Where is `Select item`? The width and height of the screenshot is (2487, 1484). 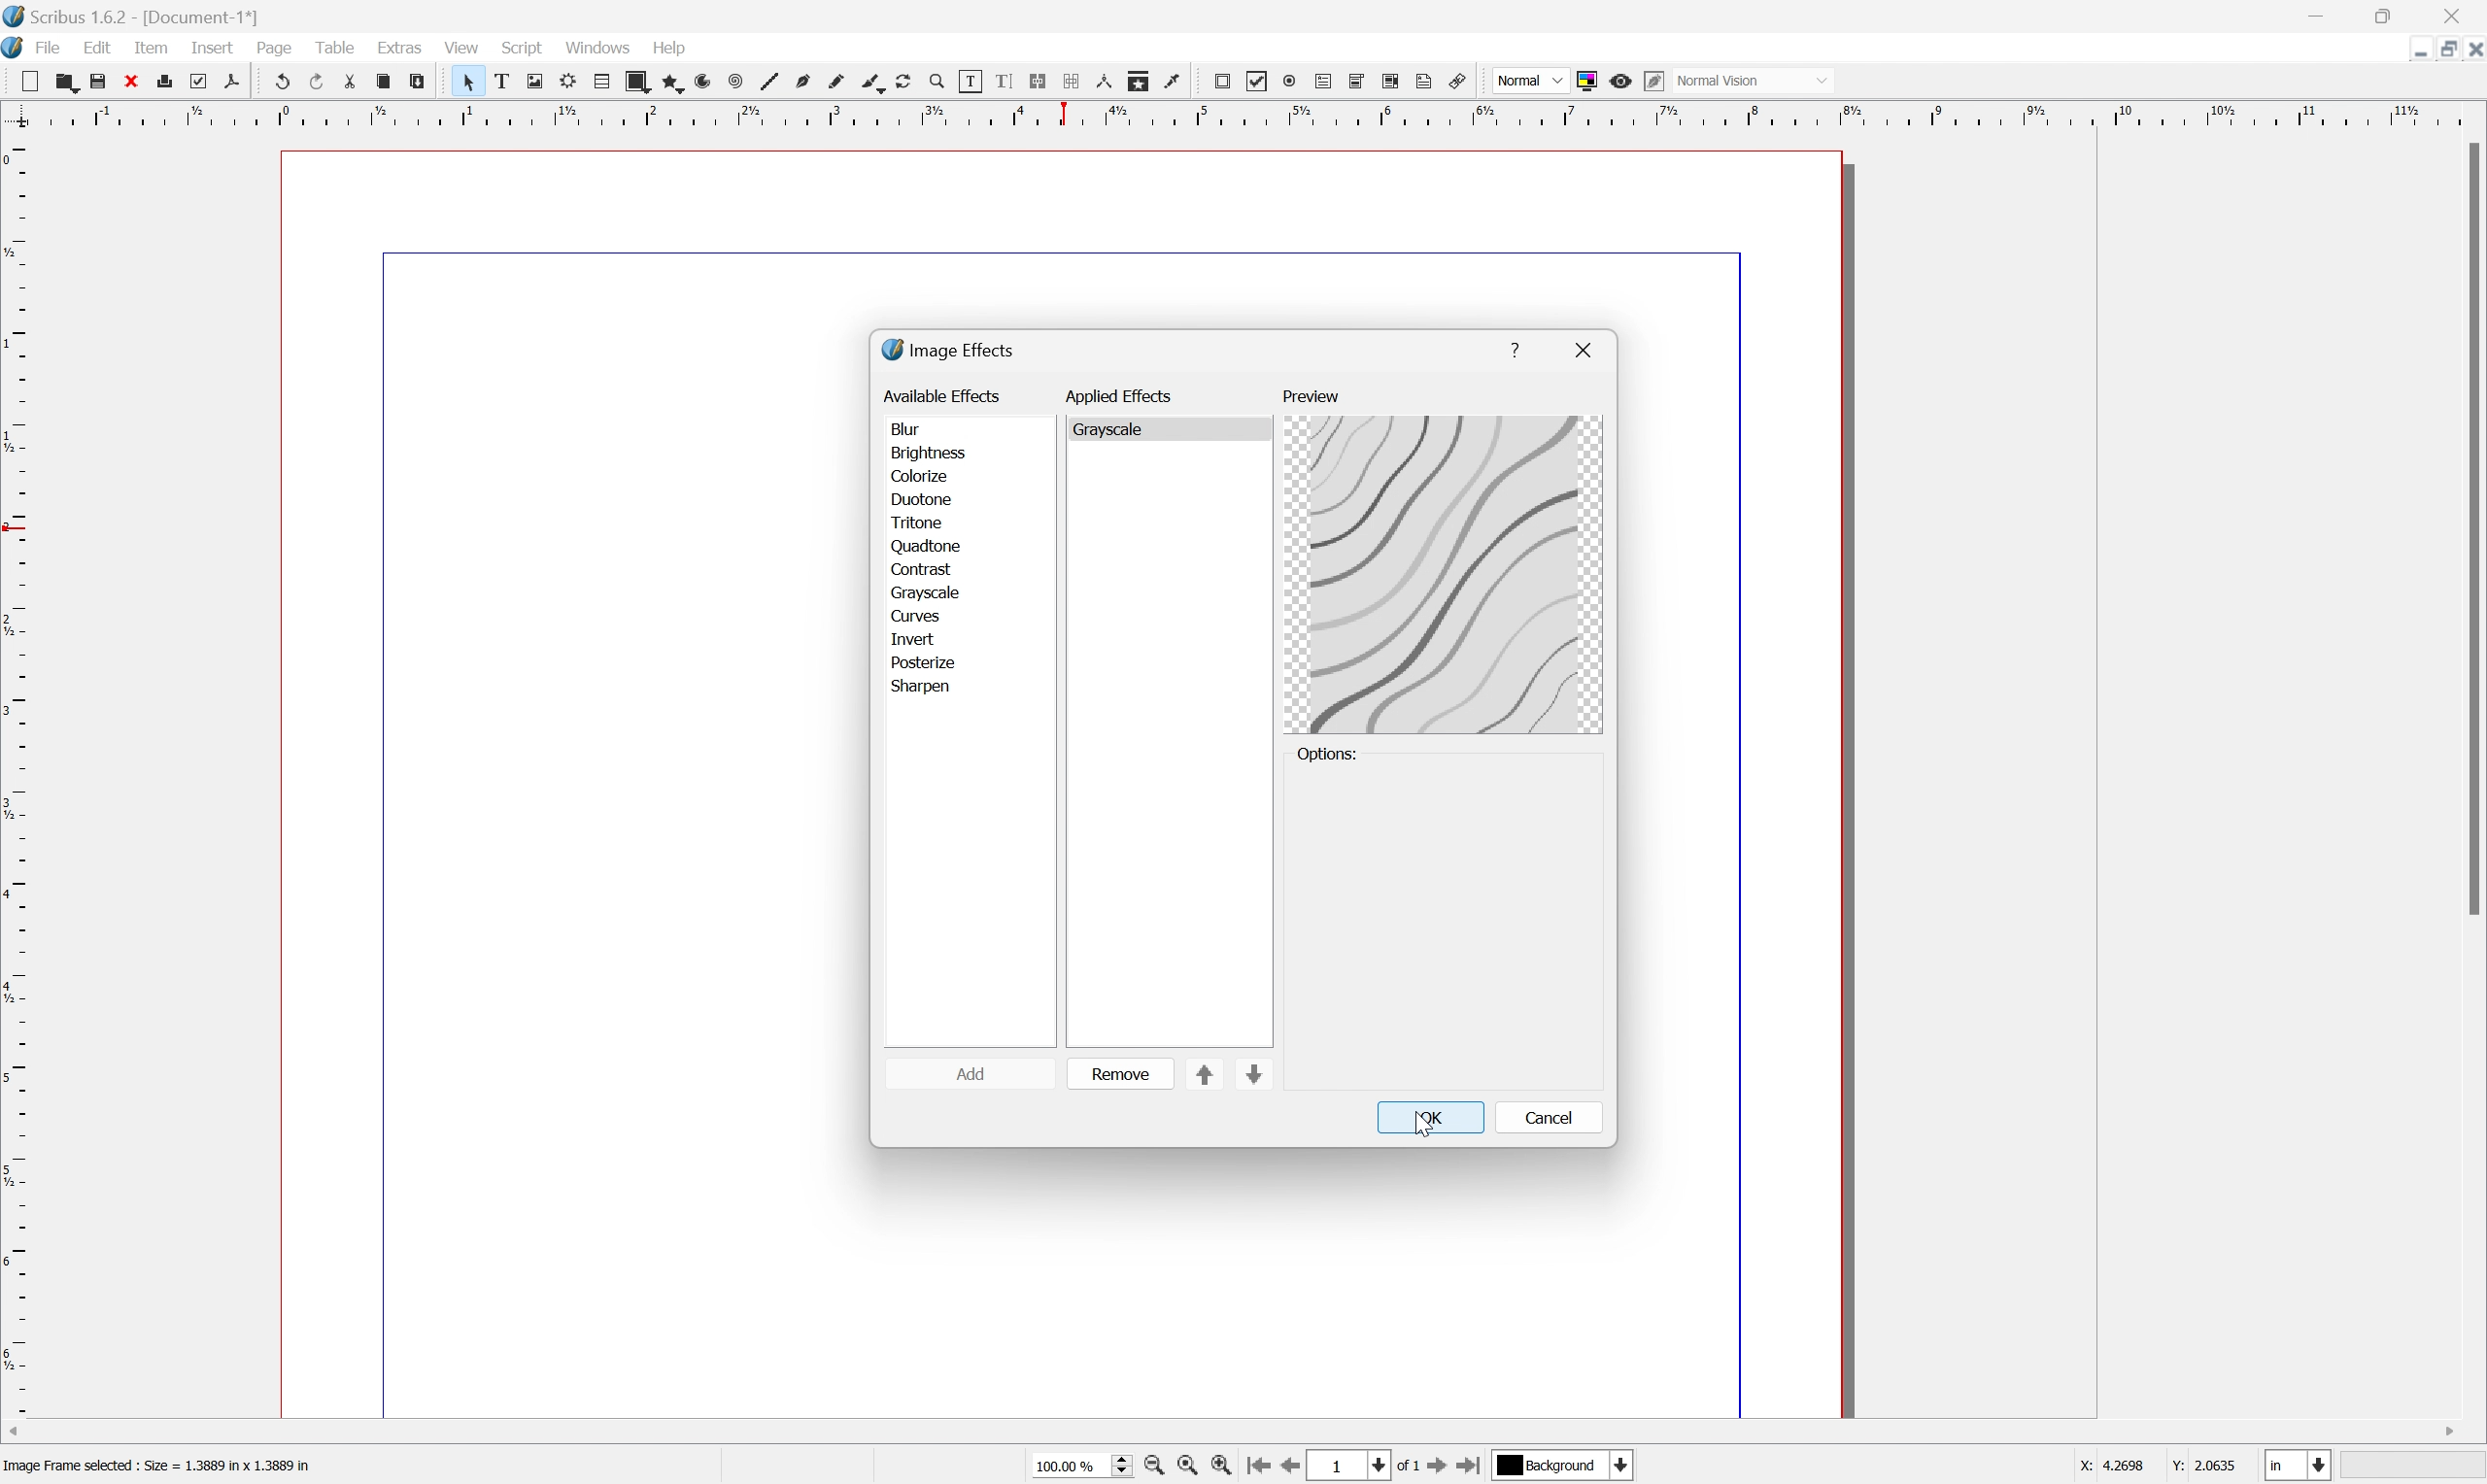
Select item is located at coordinates (476, 83).